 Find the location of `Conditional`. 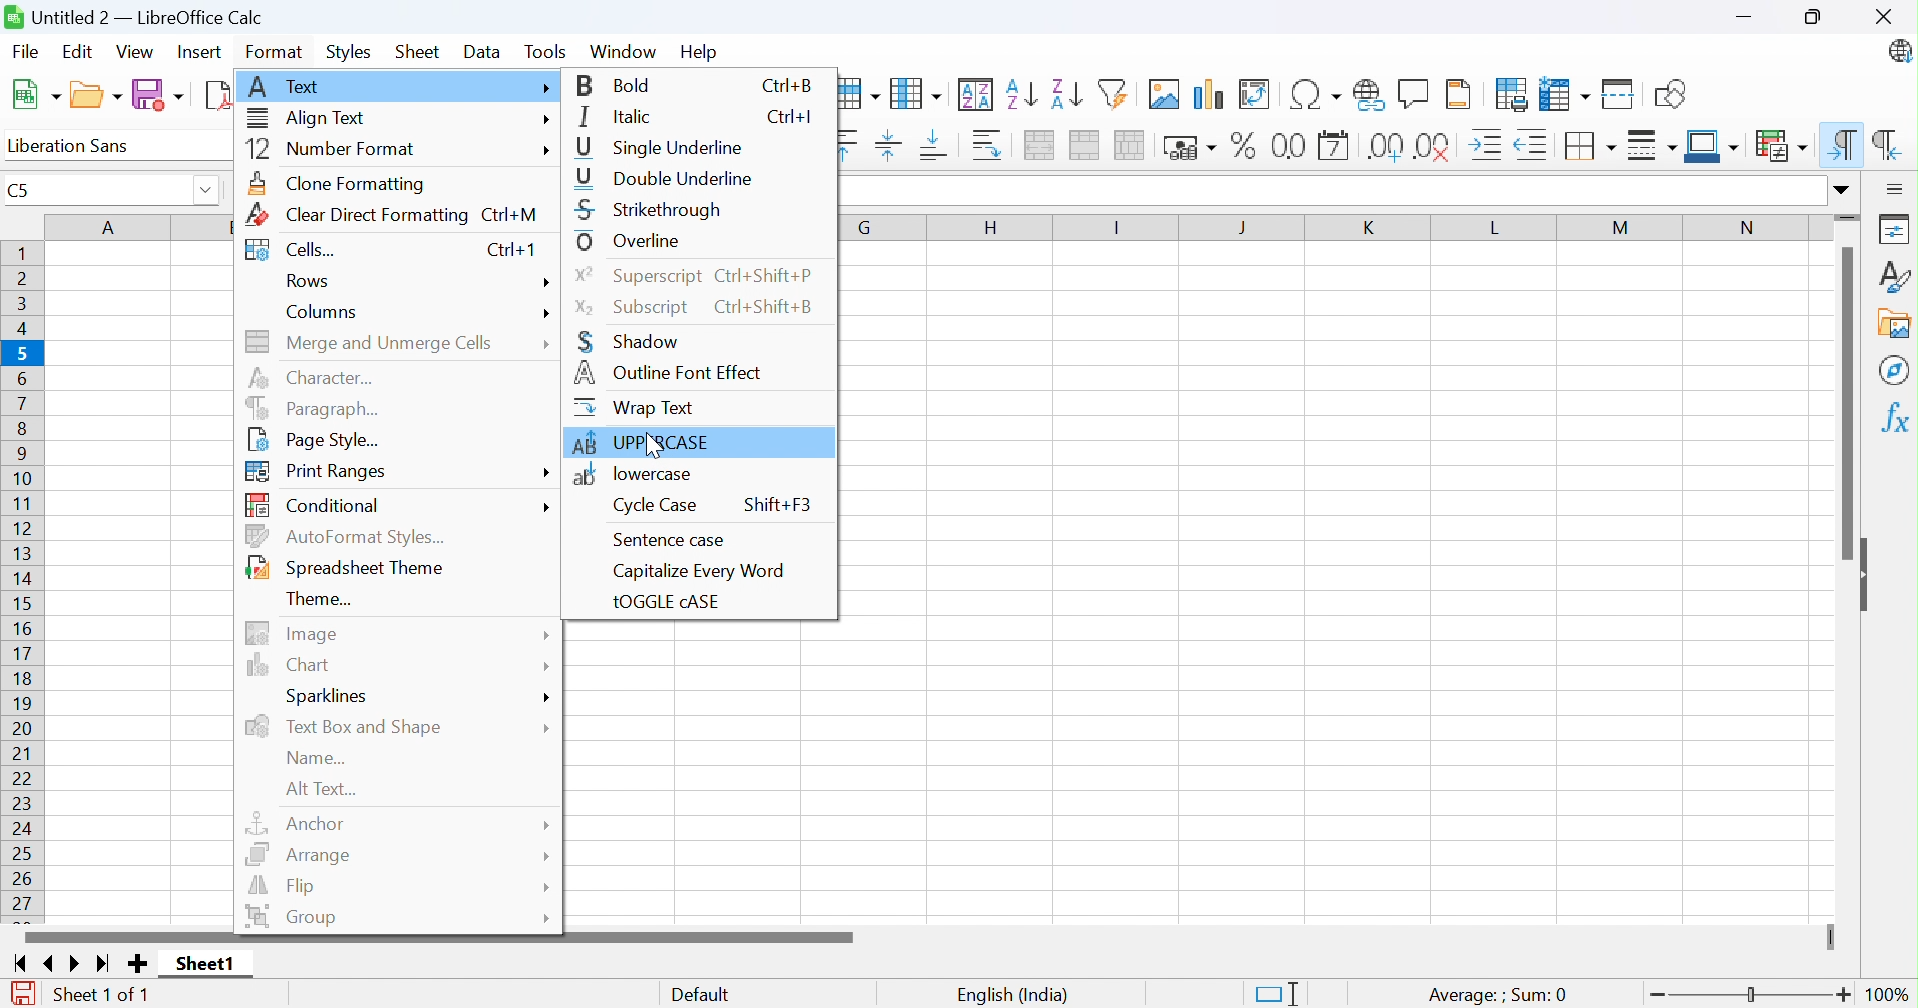

Conditional is located at coordinates (1783, 146).